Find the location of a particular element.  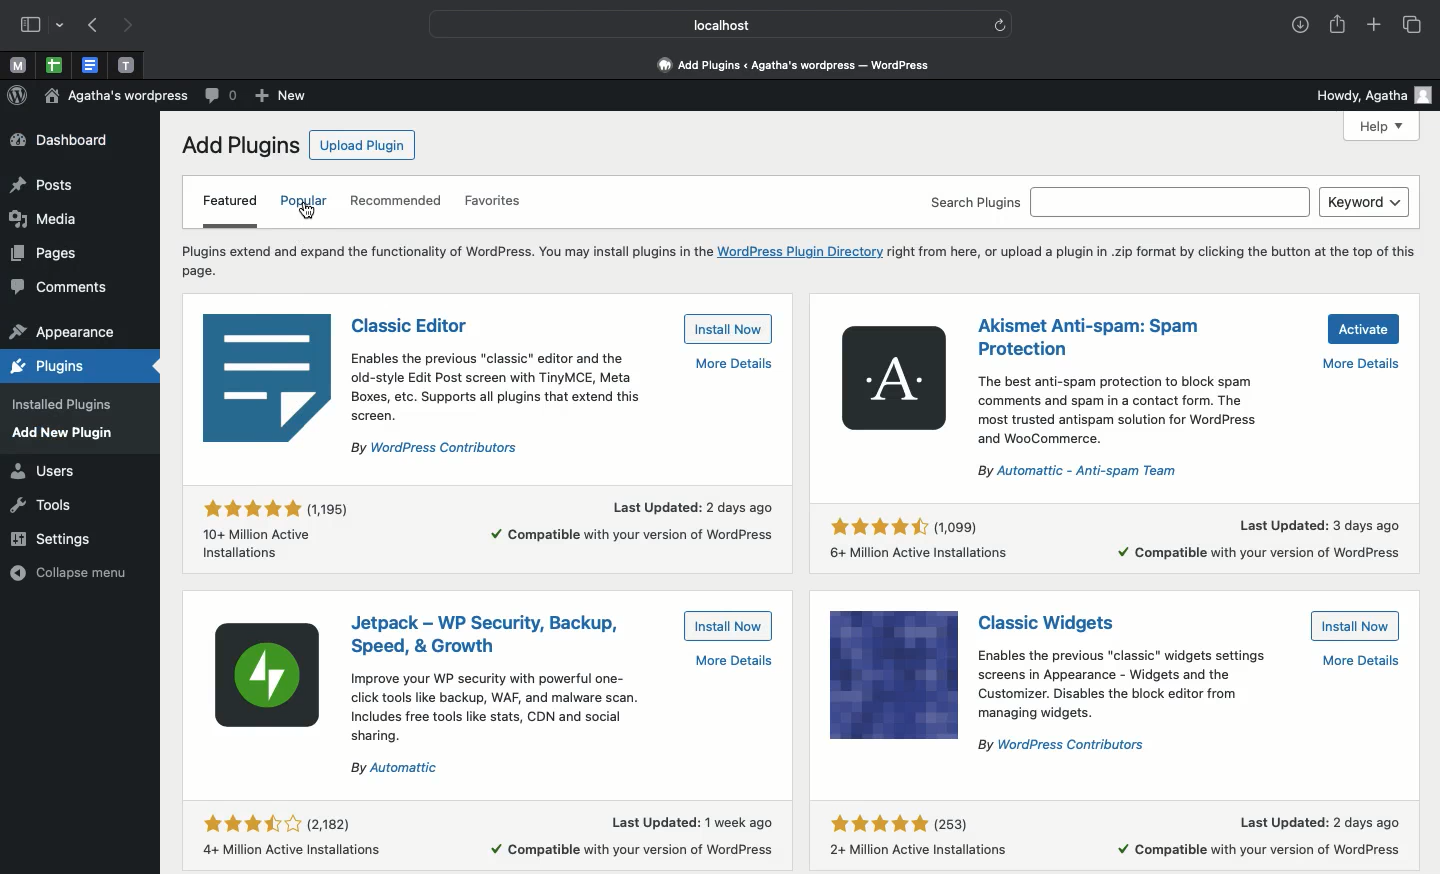

Howdy user is located at coordinates (1373, 93).